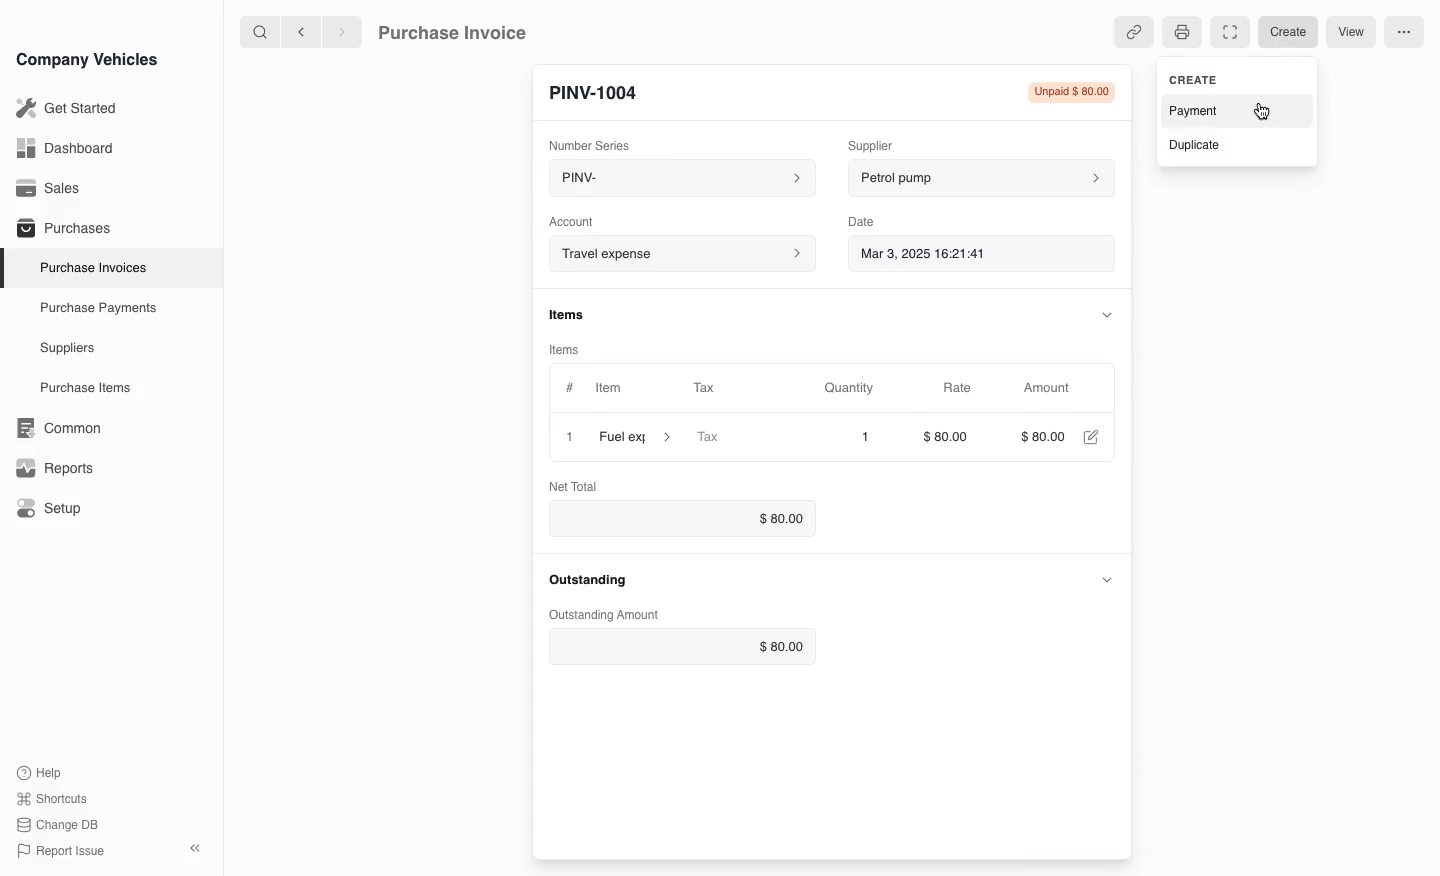  What do you see at coordinates (55, 468) in the screenshot?
I see `Reports` at bounding box center [55, 468].